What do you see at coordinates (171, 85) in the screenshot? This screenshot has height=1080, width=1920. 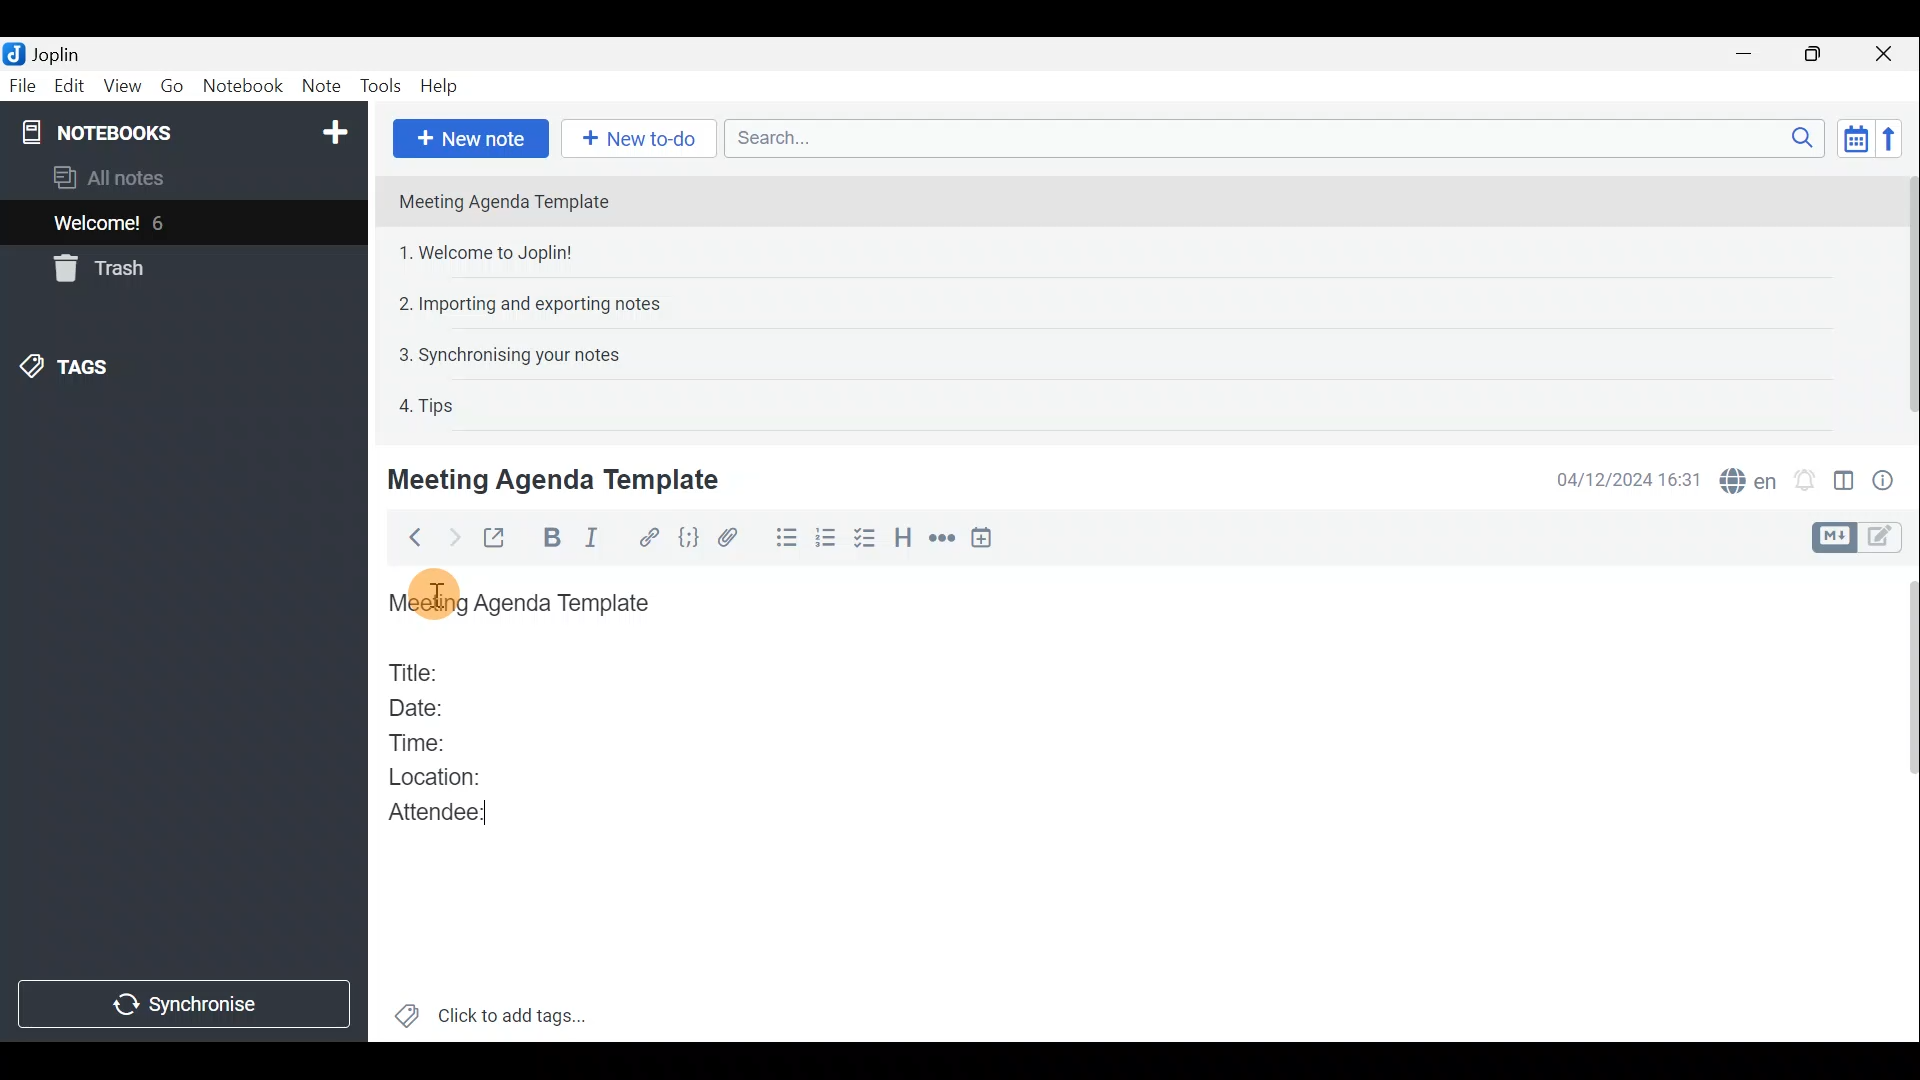 I see `Go` at bounding box center [171, 85].